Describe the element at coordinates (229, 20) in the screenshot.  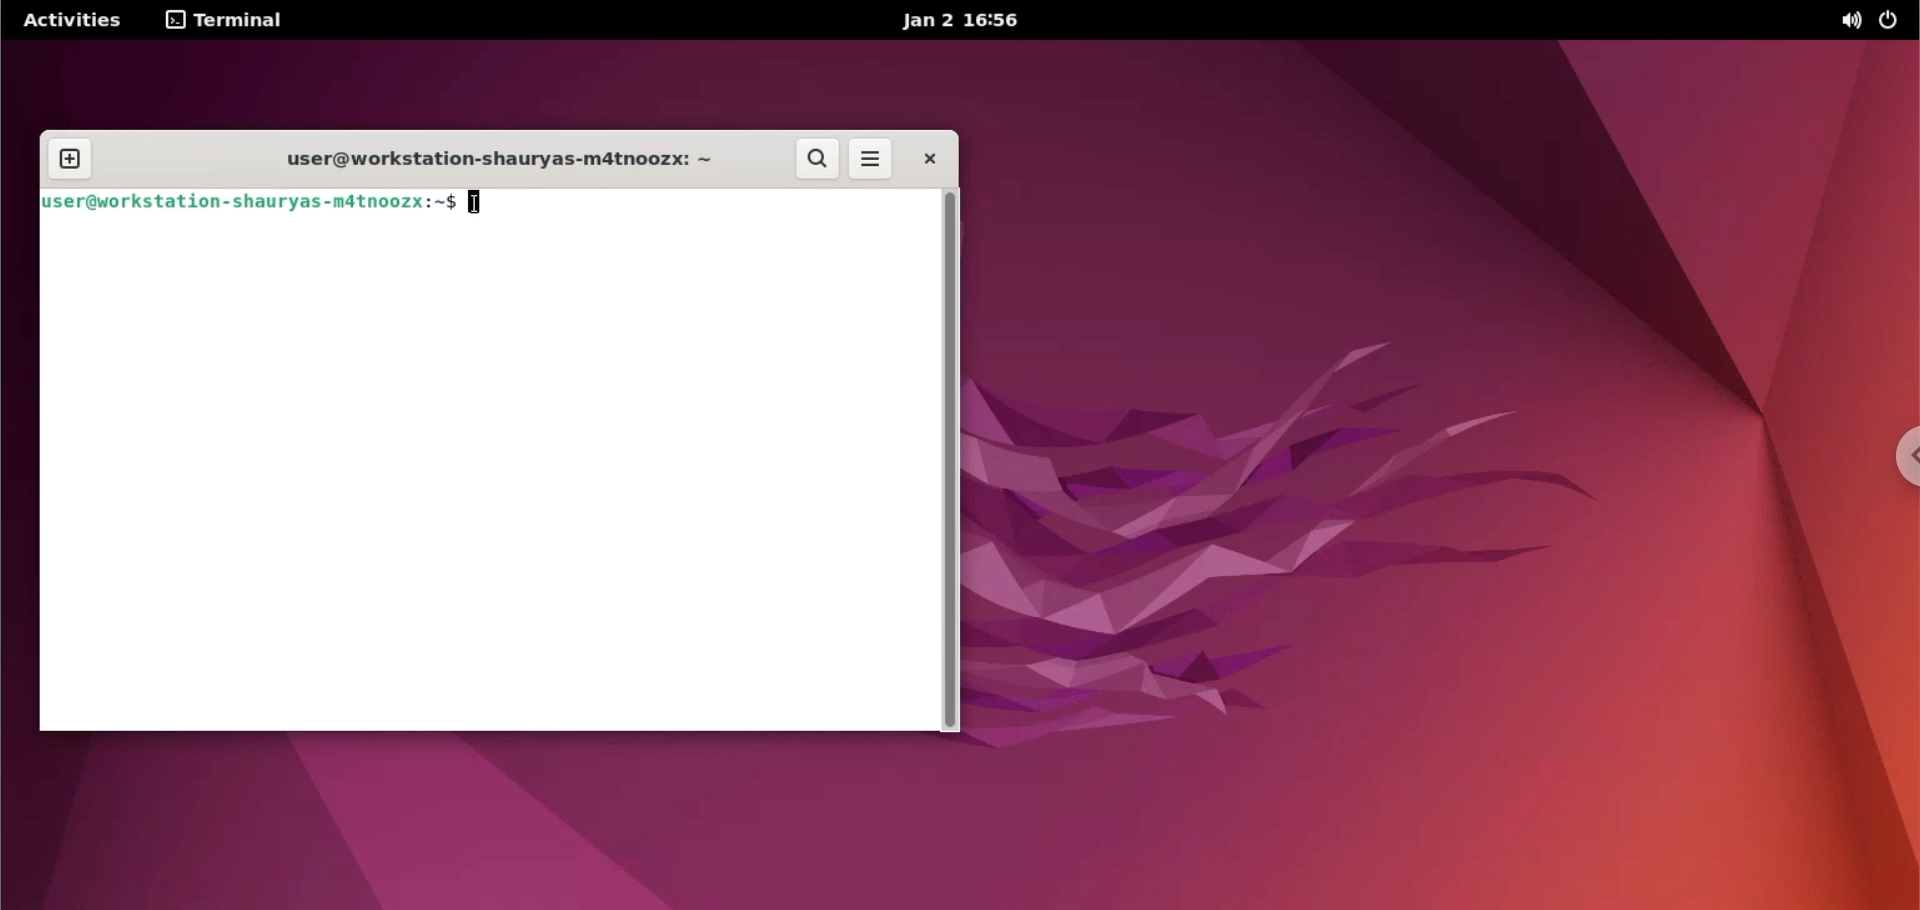
I see `Terminal ` at that location.